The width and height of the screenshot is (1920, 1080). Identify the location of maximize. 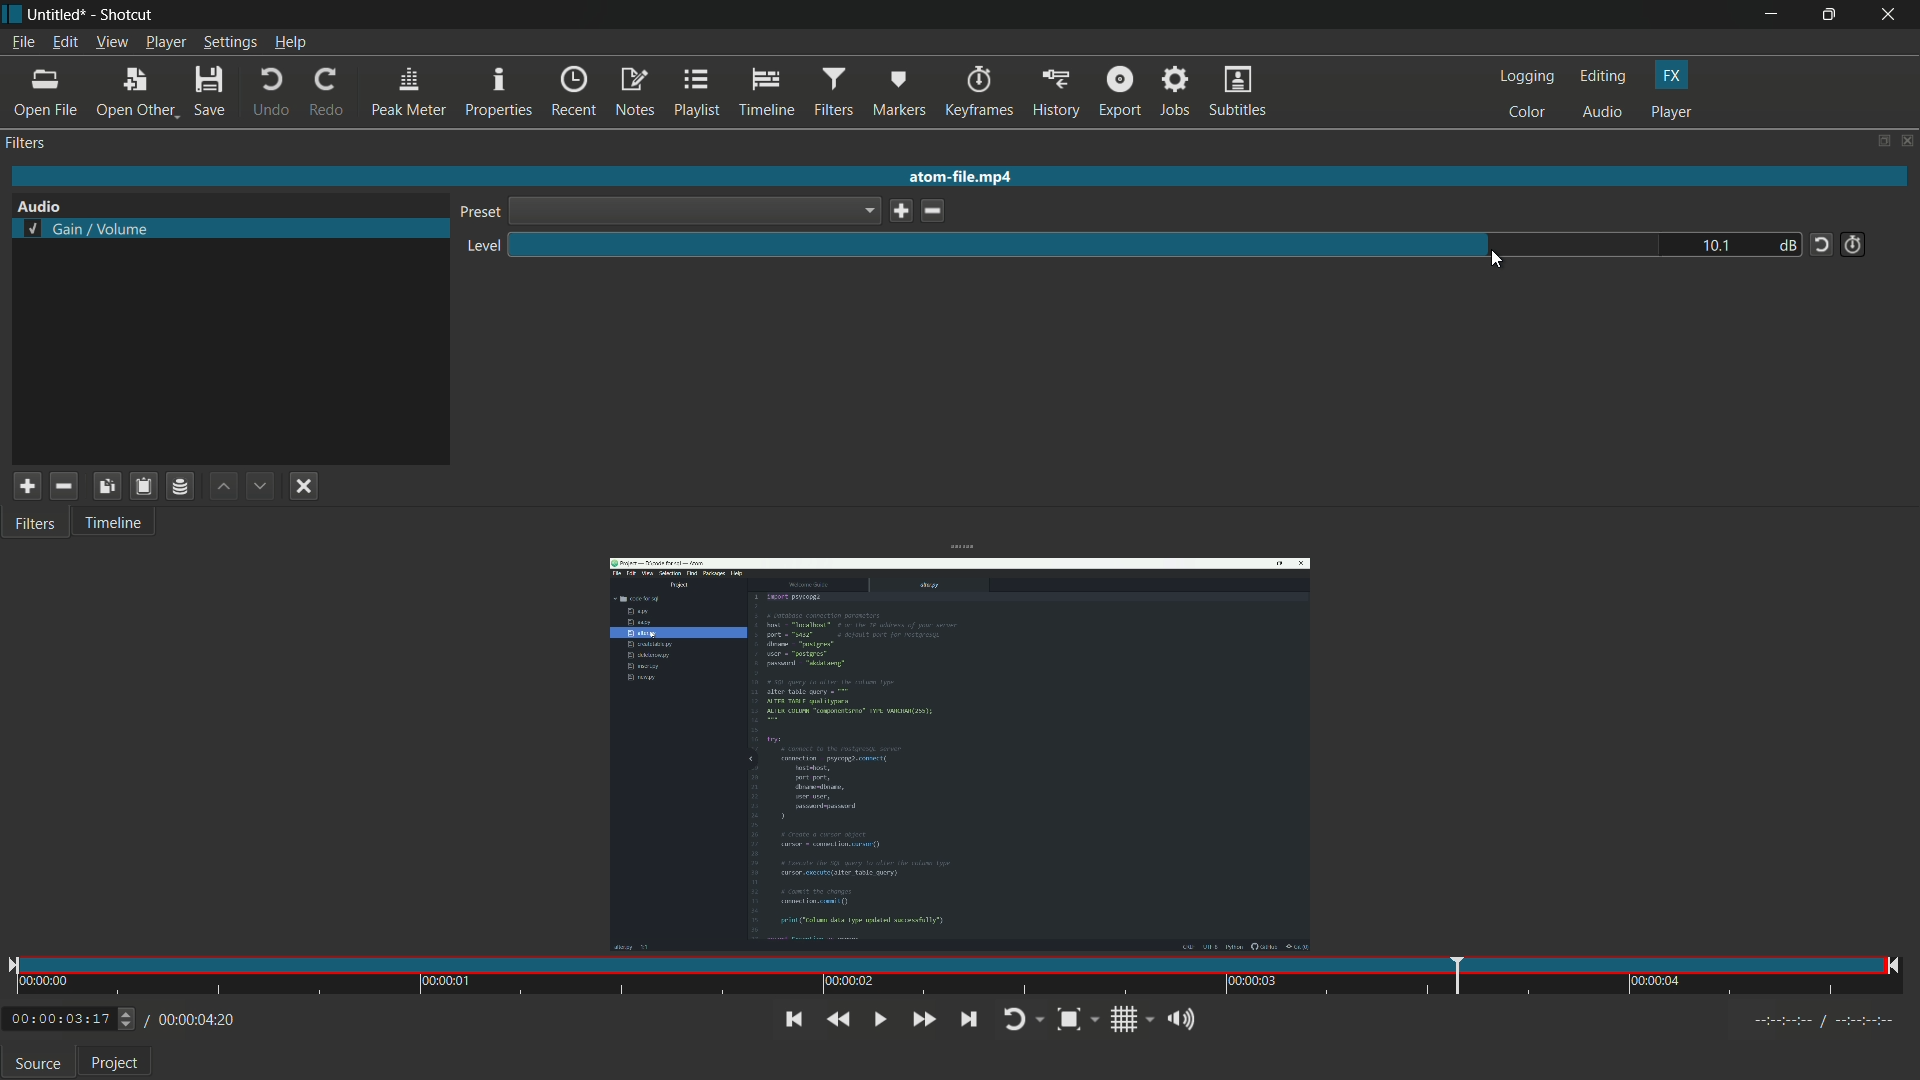
(1829, 15).